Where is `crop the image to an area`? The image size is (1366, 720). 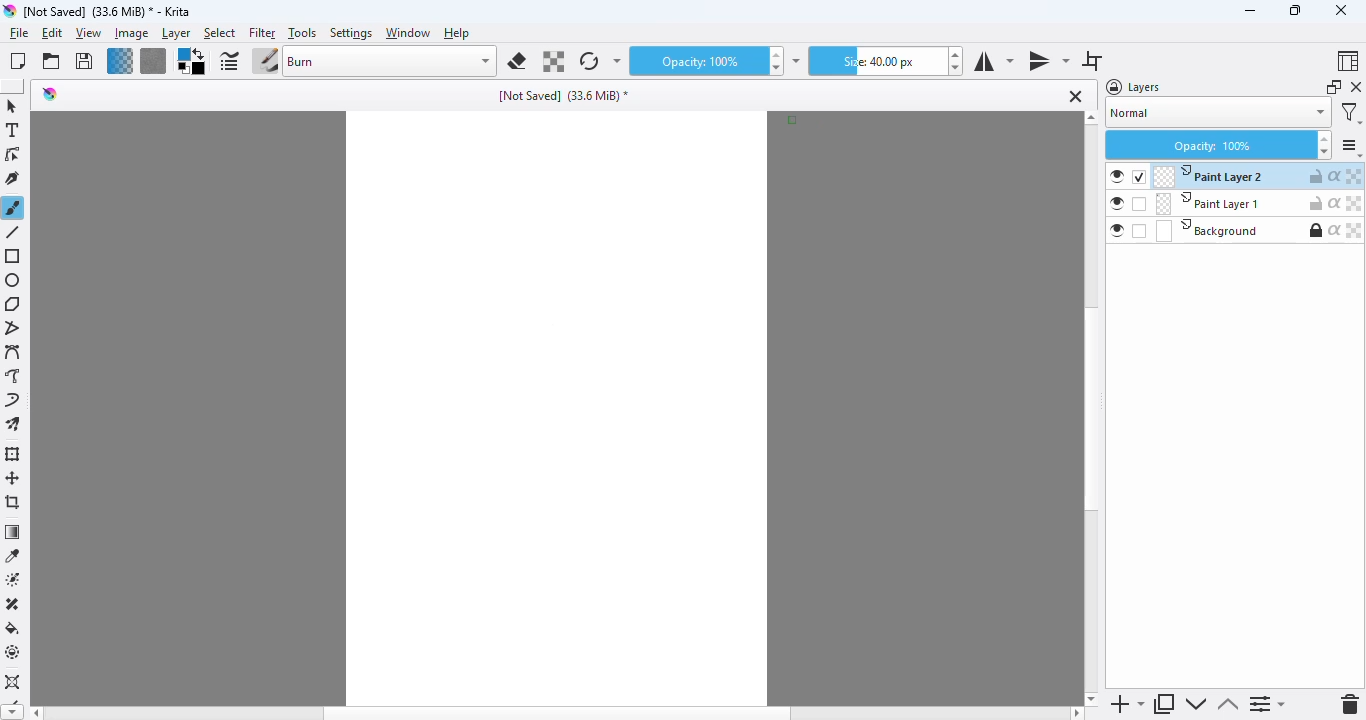 crop the image to an area is located at coordinates (14, 502).